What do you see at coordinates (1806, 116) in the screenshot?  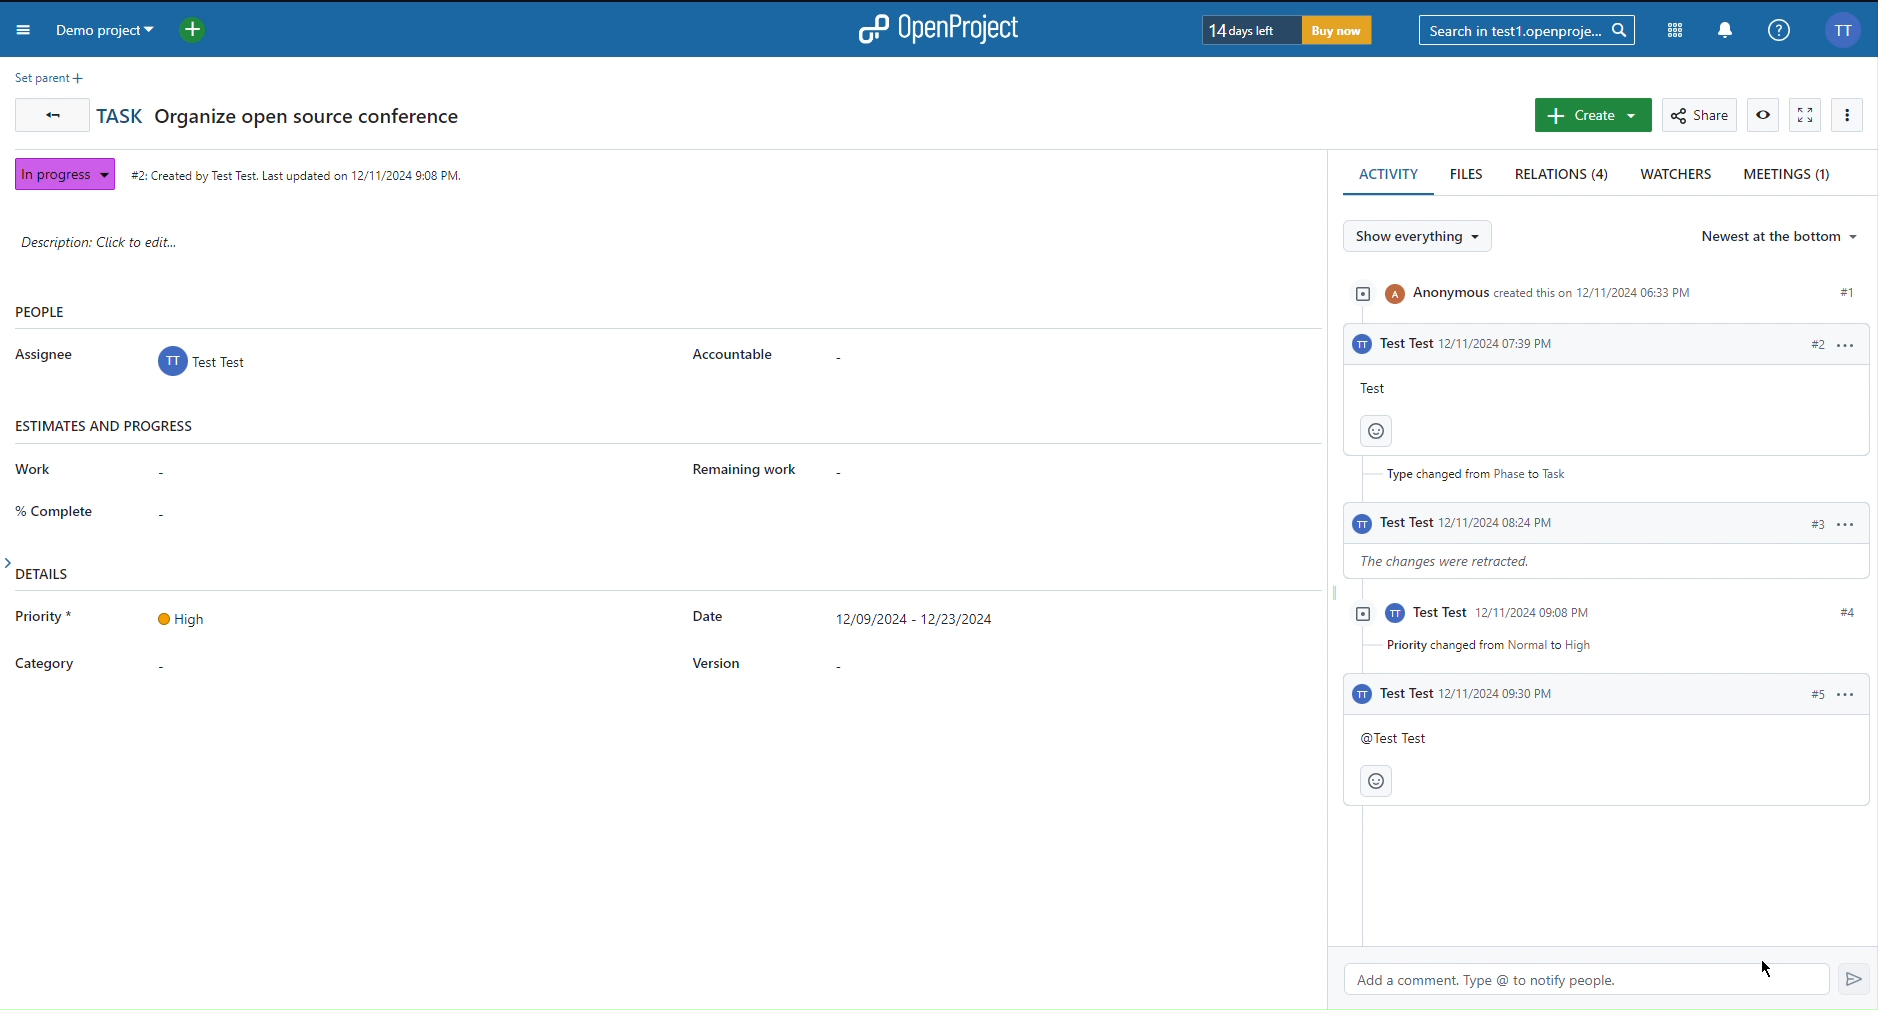 I see `Fullscreen` at bounding box center [1806, 116].